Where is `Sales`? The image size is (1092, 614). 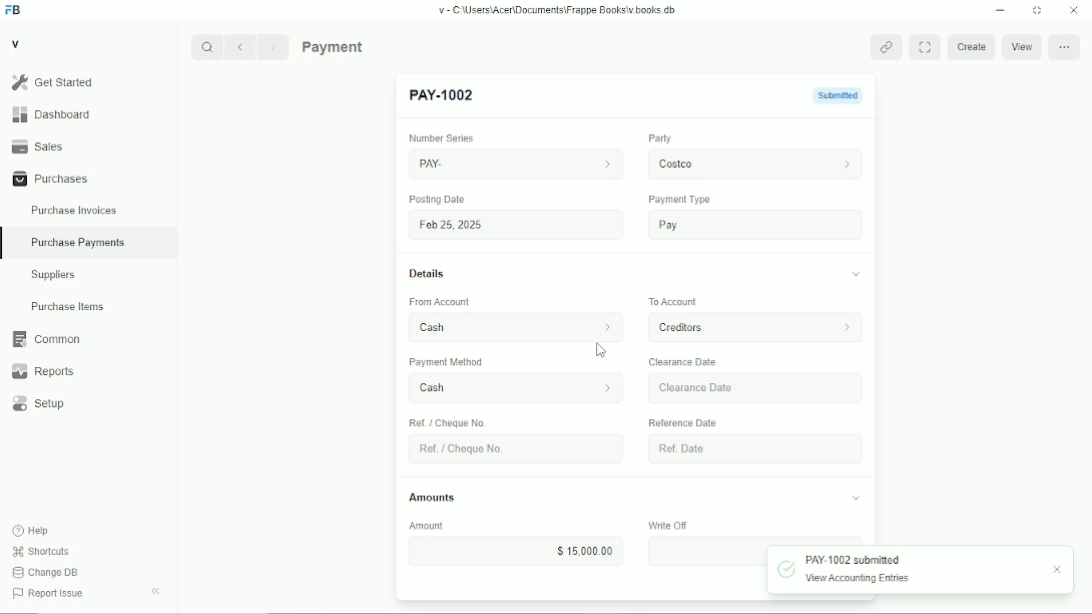
Sales is located at coordinates (88, 146).